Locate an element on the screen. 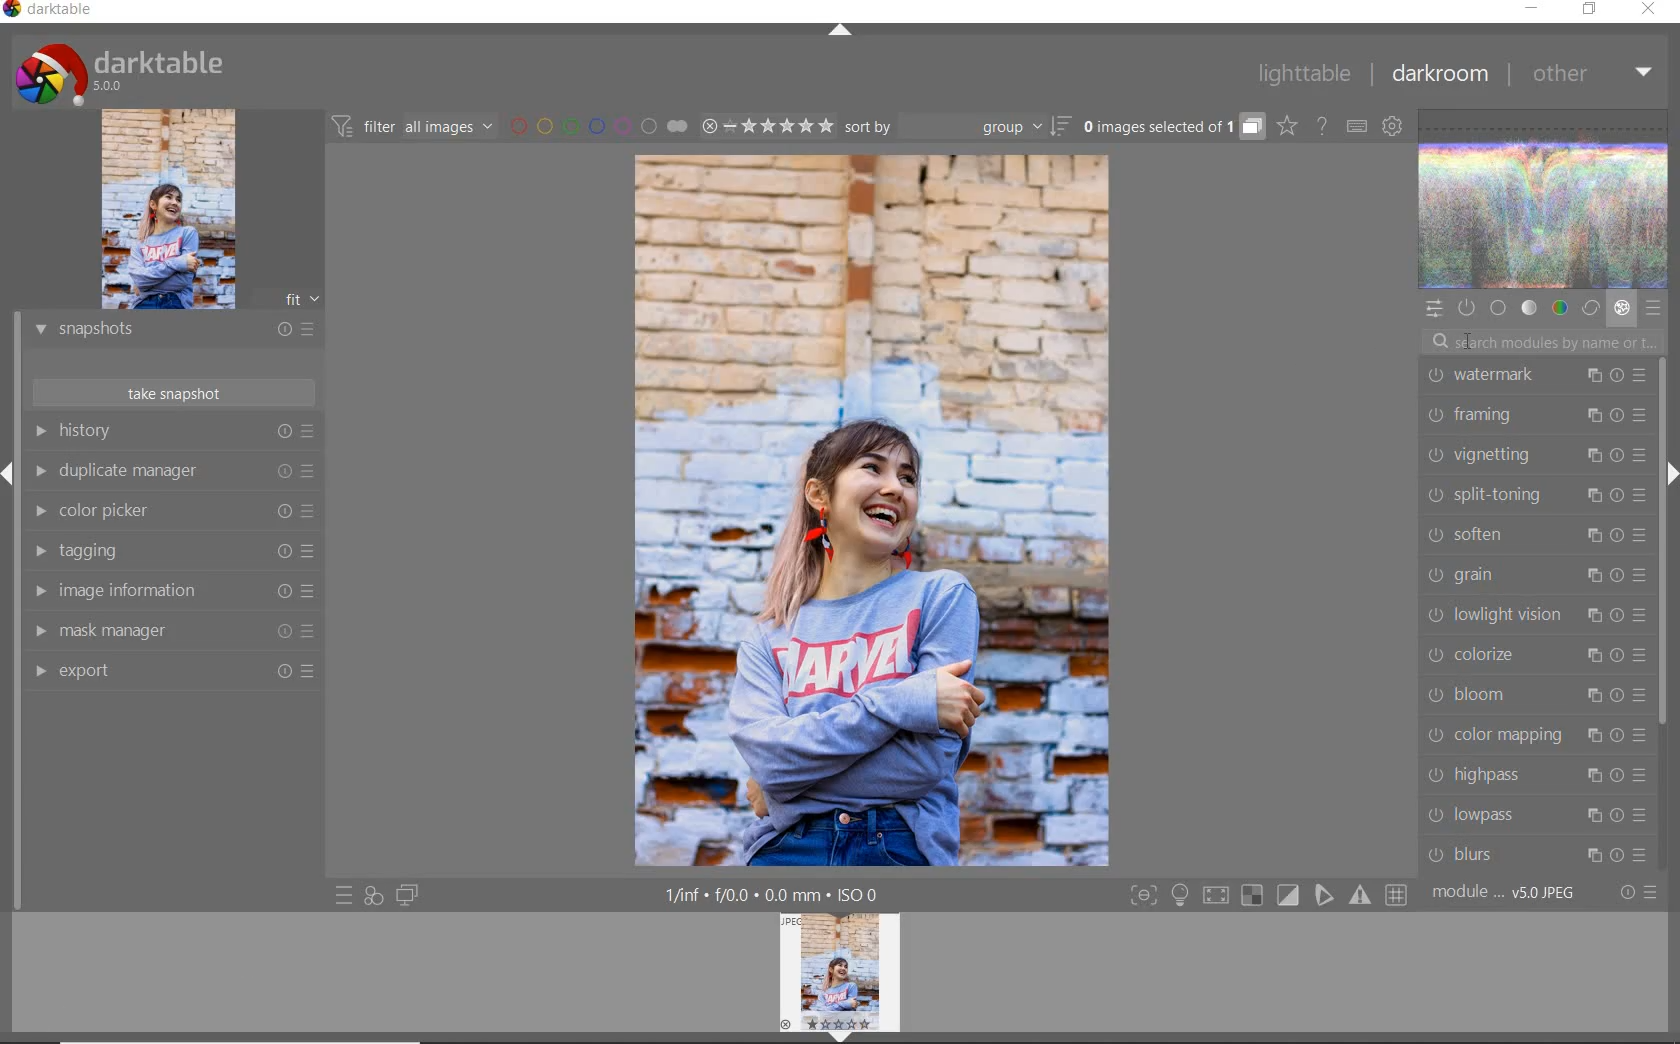 This screenshot has width=1680, height=1044. other is located at coordinates (1591, 78).